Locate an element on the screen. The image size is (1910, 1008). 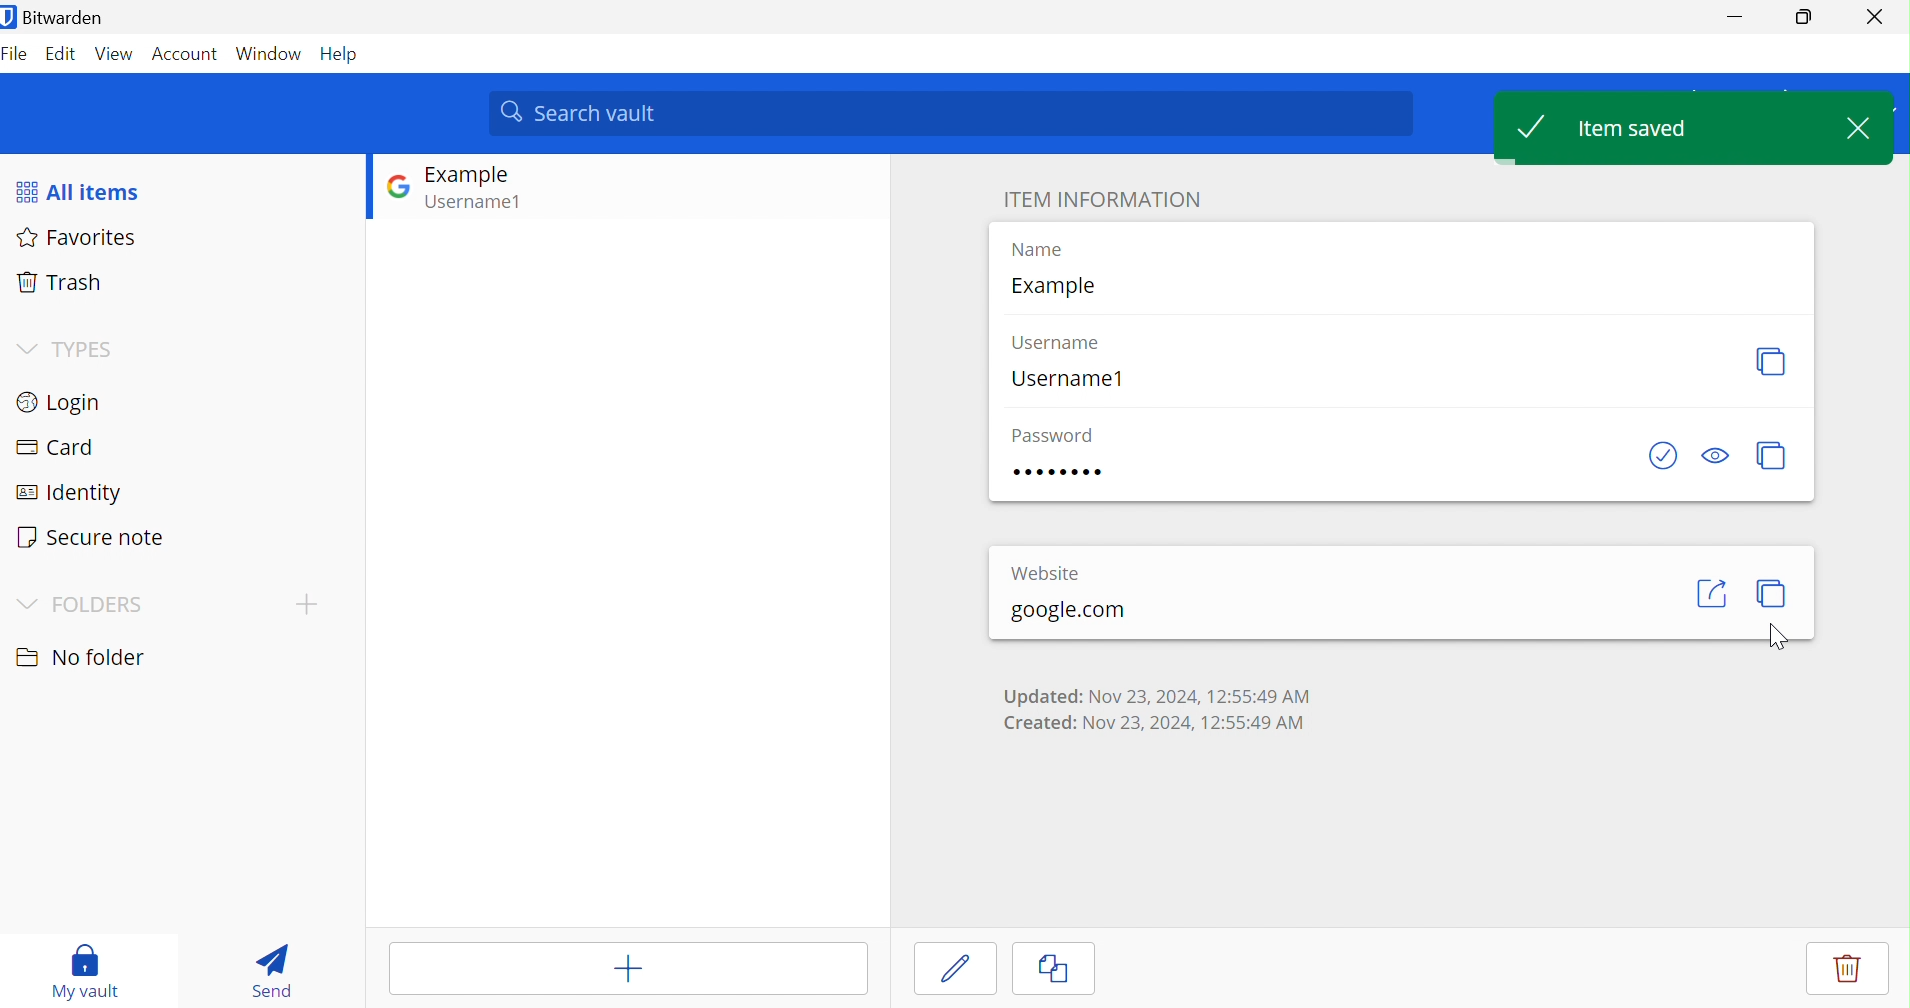
Close is located at coordinates (1858, 127).